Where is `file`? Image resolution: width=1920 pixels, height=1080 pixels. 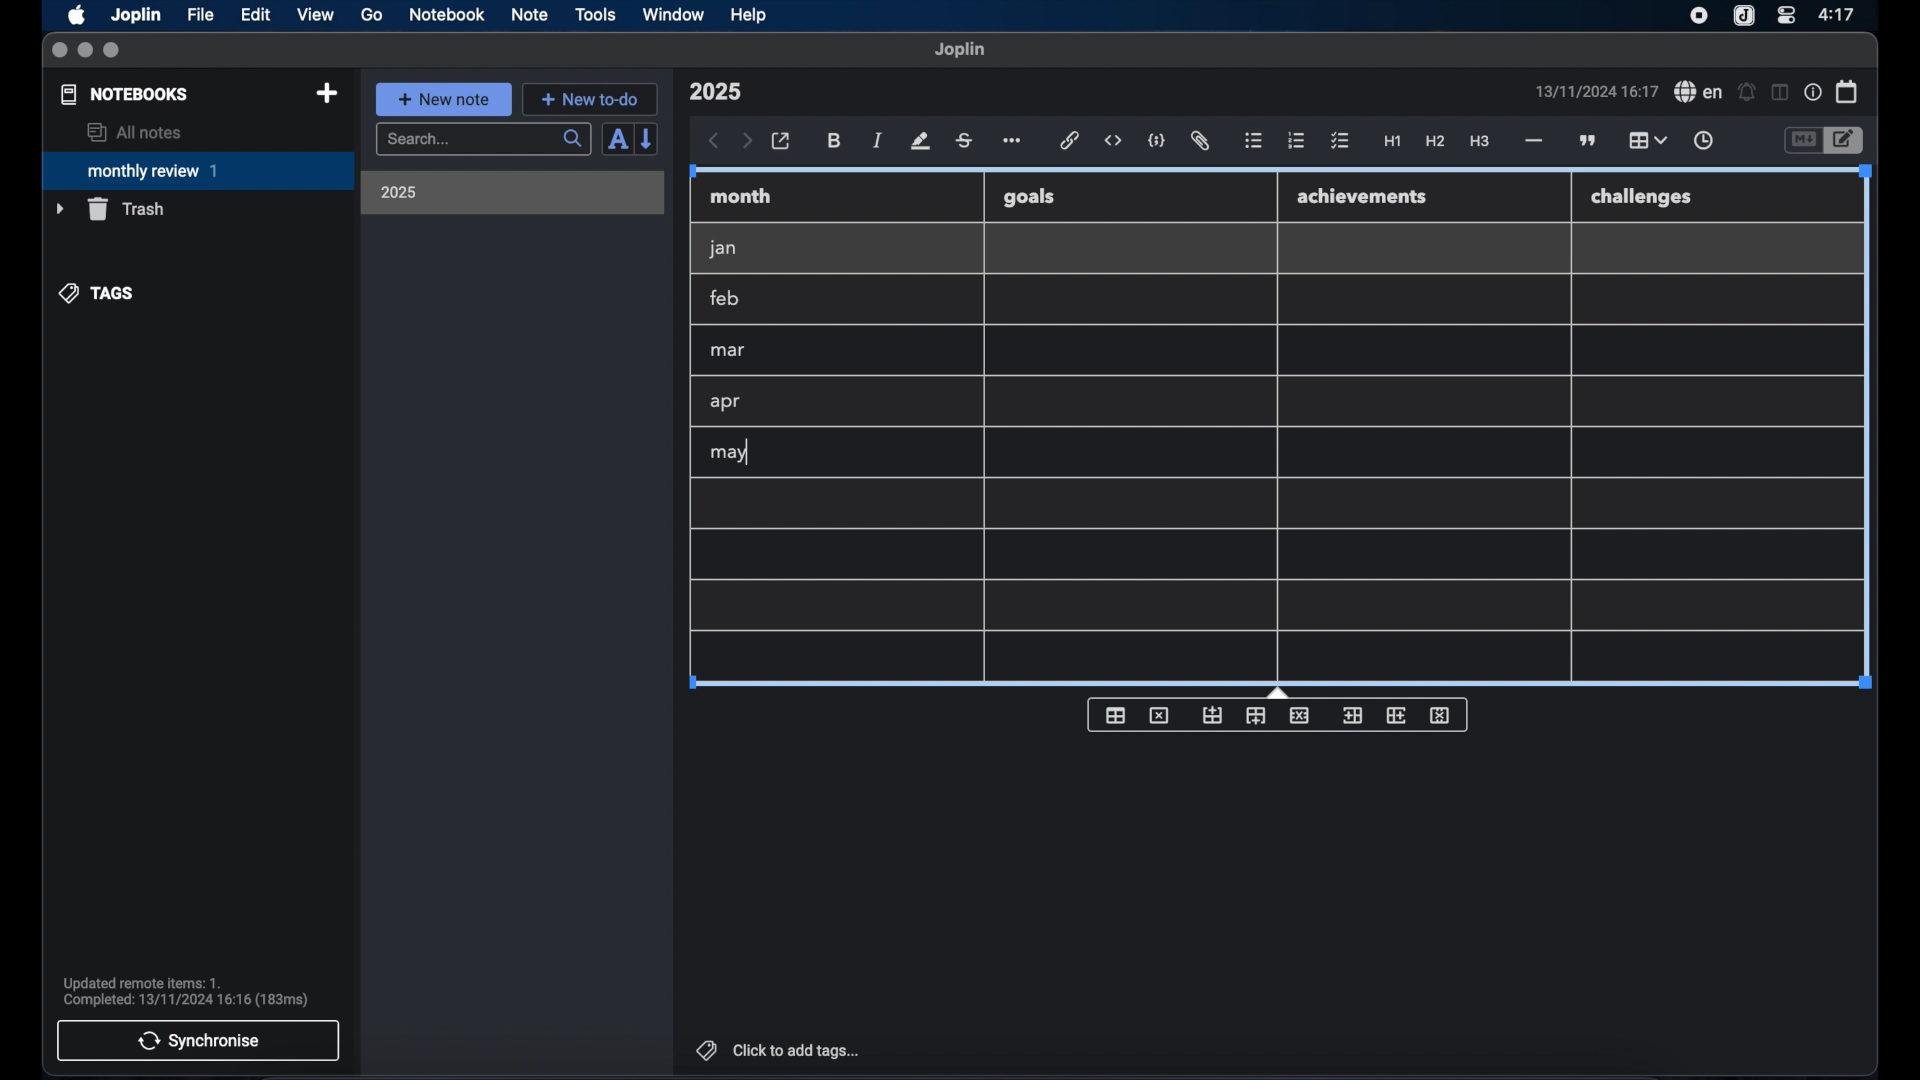 file is located at coordinates (200, 15).